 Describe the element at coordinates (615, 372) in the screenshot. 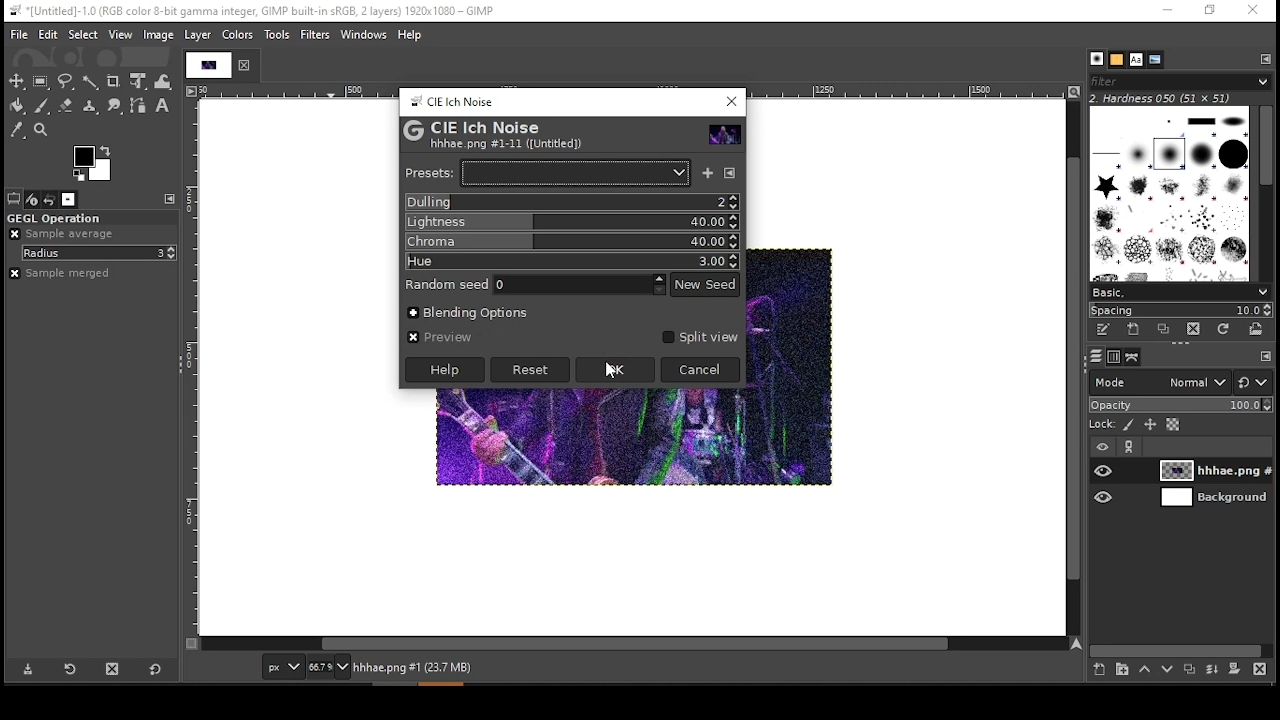

I see `mouse pointer` at that location.